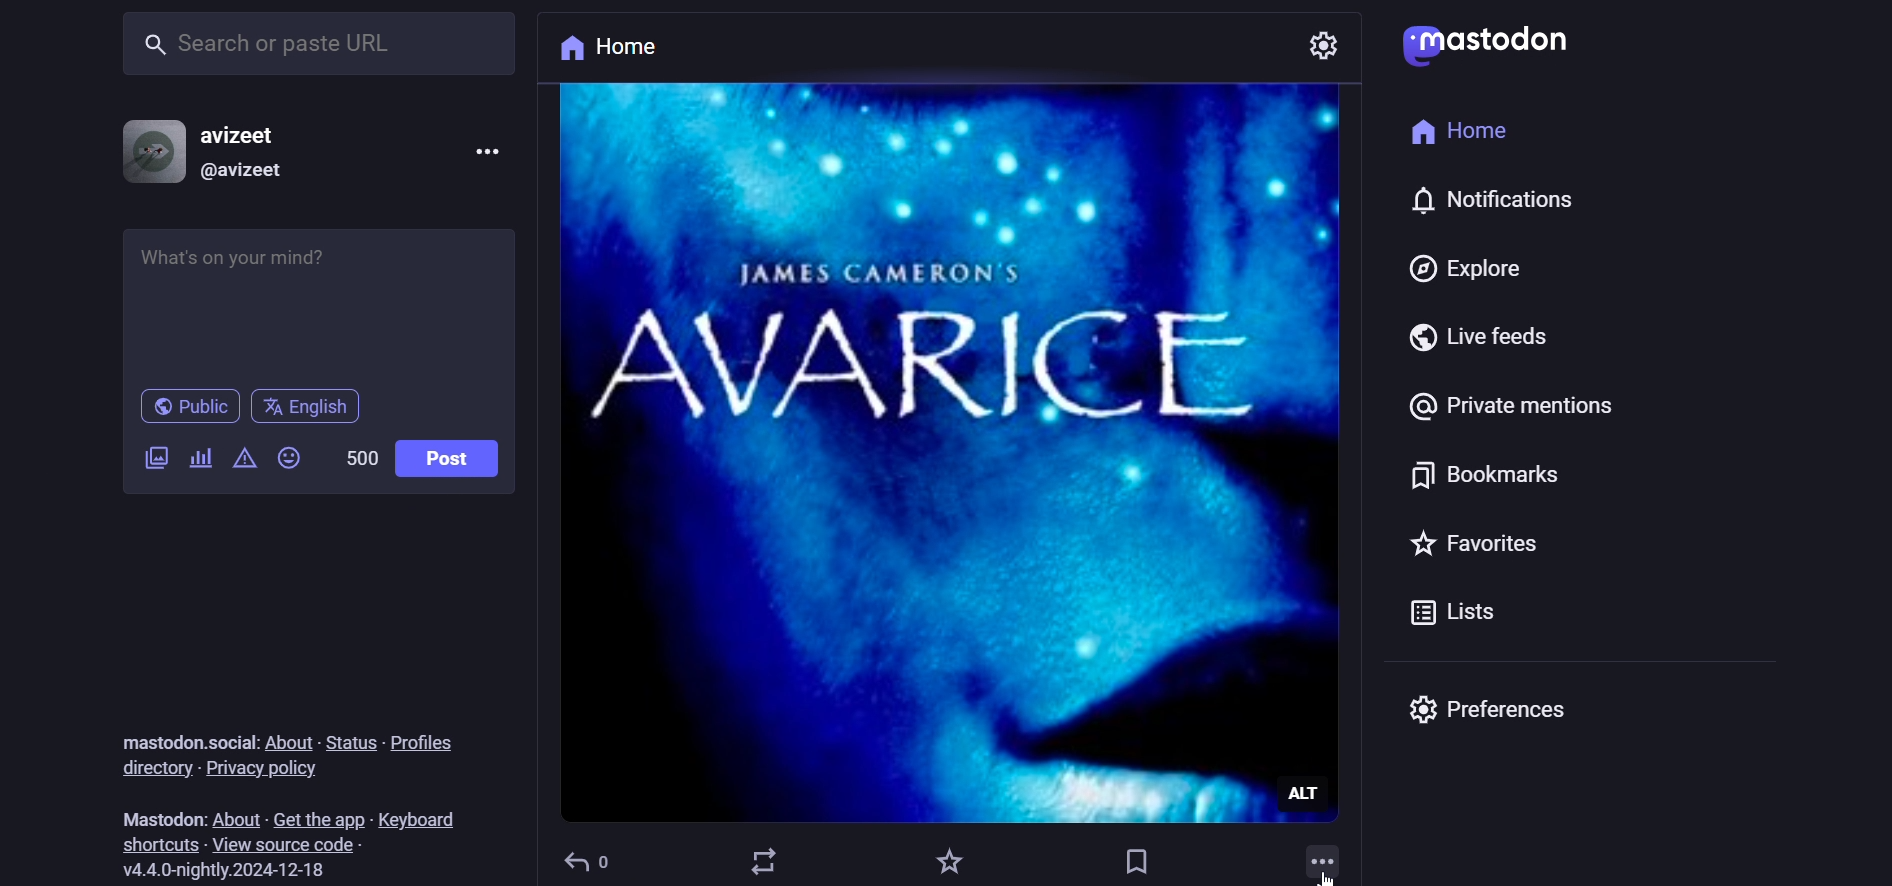 Image resolution: width=1892 pixels, height=886 pixels. I want to click on reply, so click(588, 857).